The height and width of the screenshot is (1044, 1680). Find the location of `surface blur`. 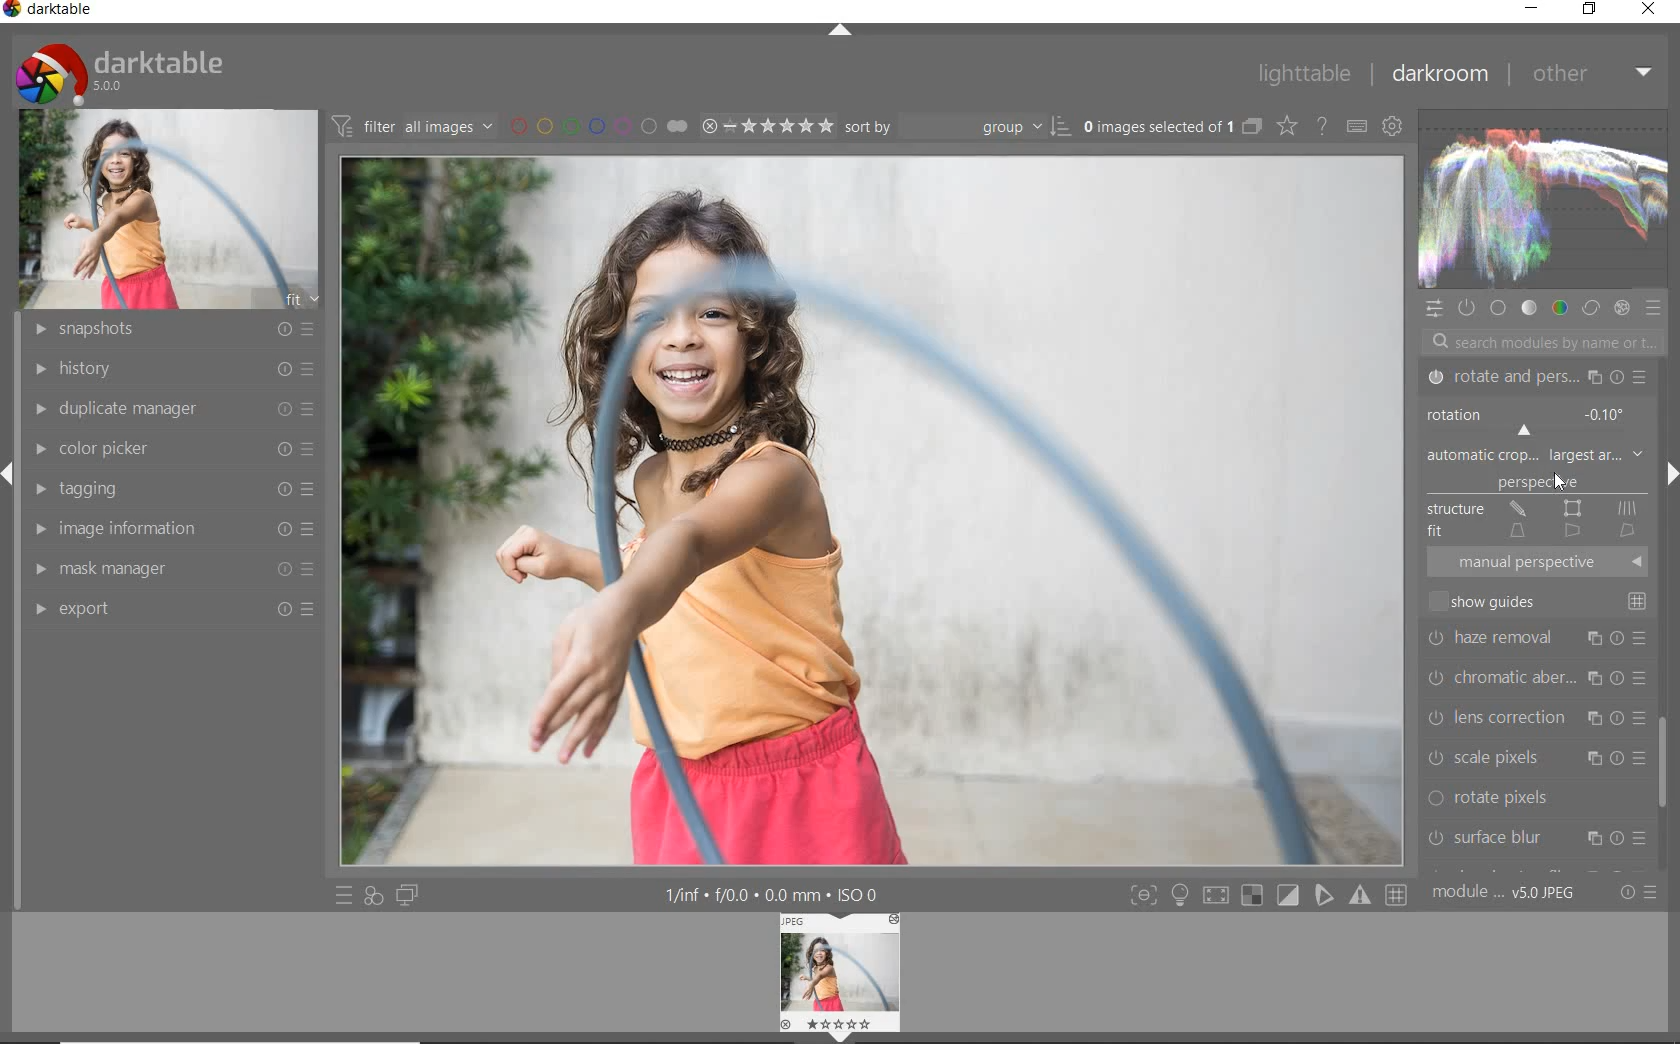

surface blur is located at coordinates (1537, 840).